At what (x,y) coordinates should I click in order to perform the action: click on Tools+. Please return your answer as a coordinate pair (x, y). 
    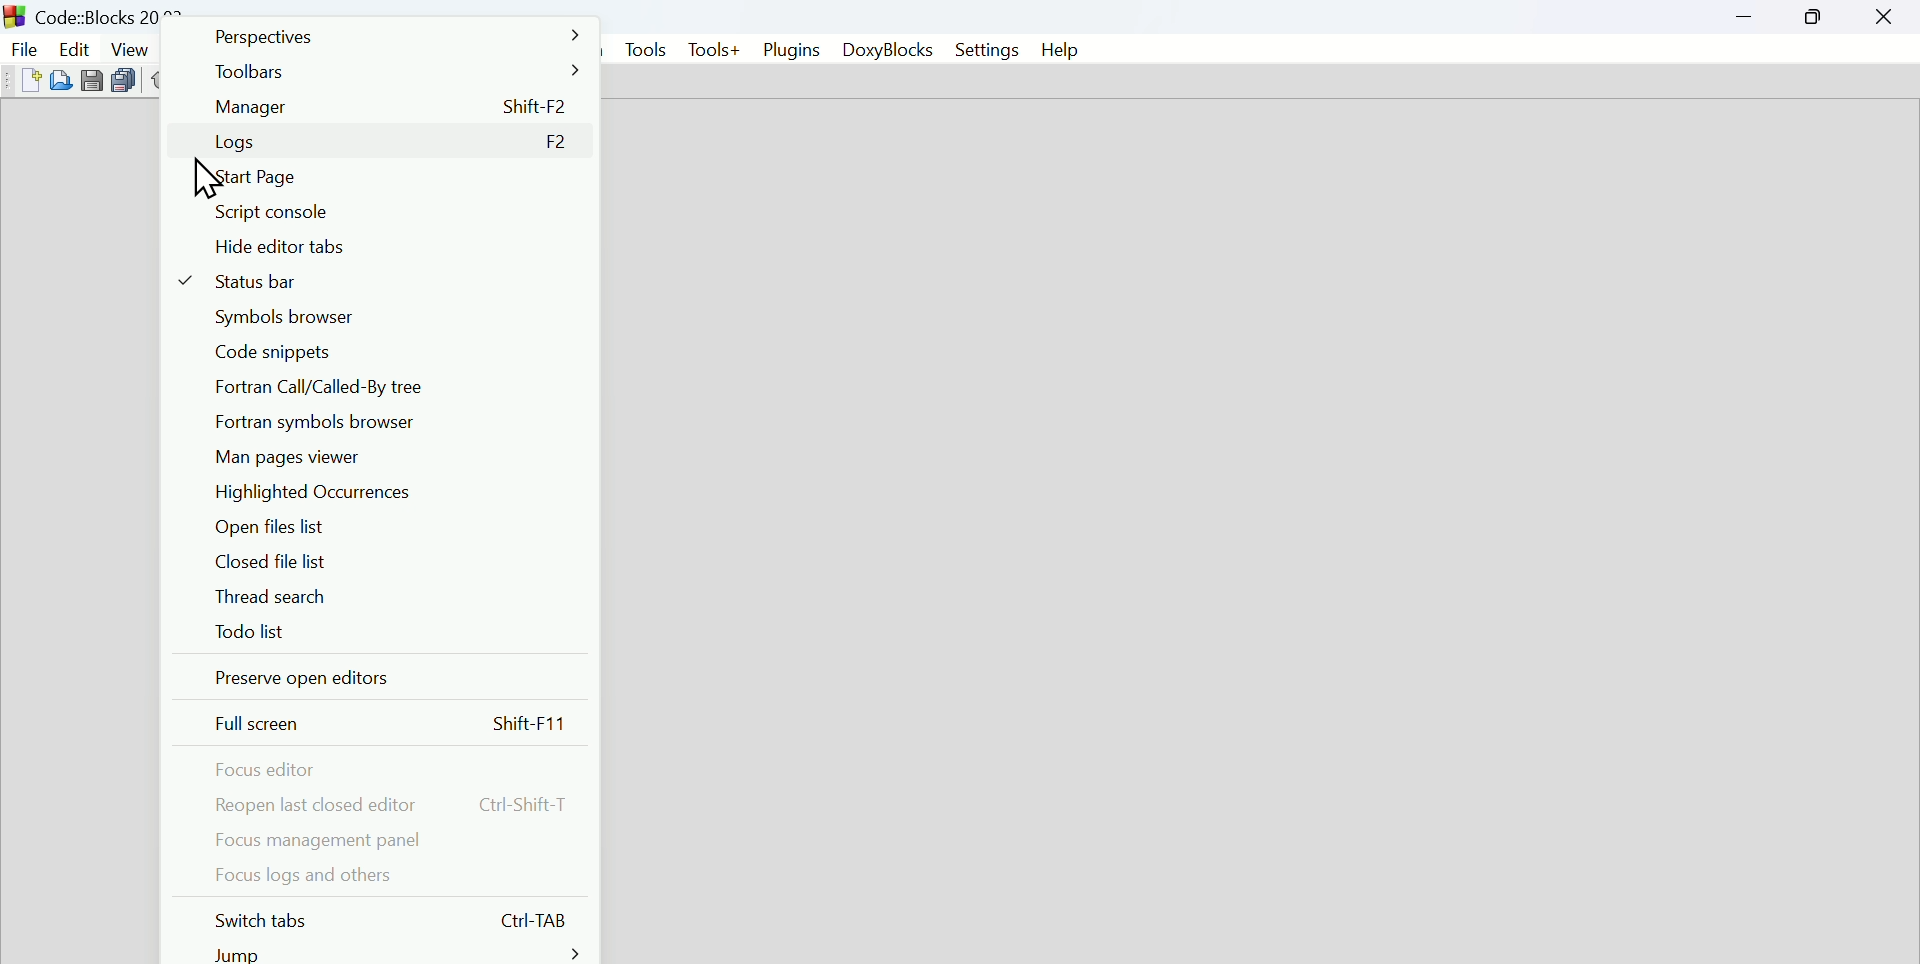
    Looking at the image, I should click on (714, 50).